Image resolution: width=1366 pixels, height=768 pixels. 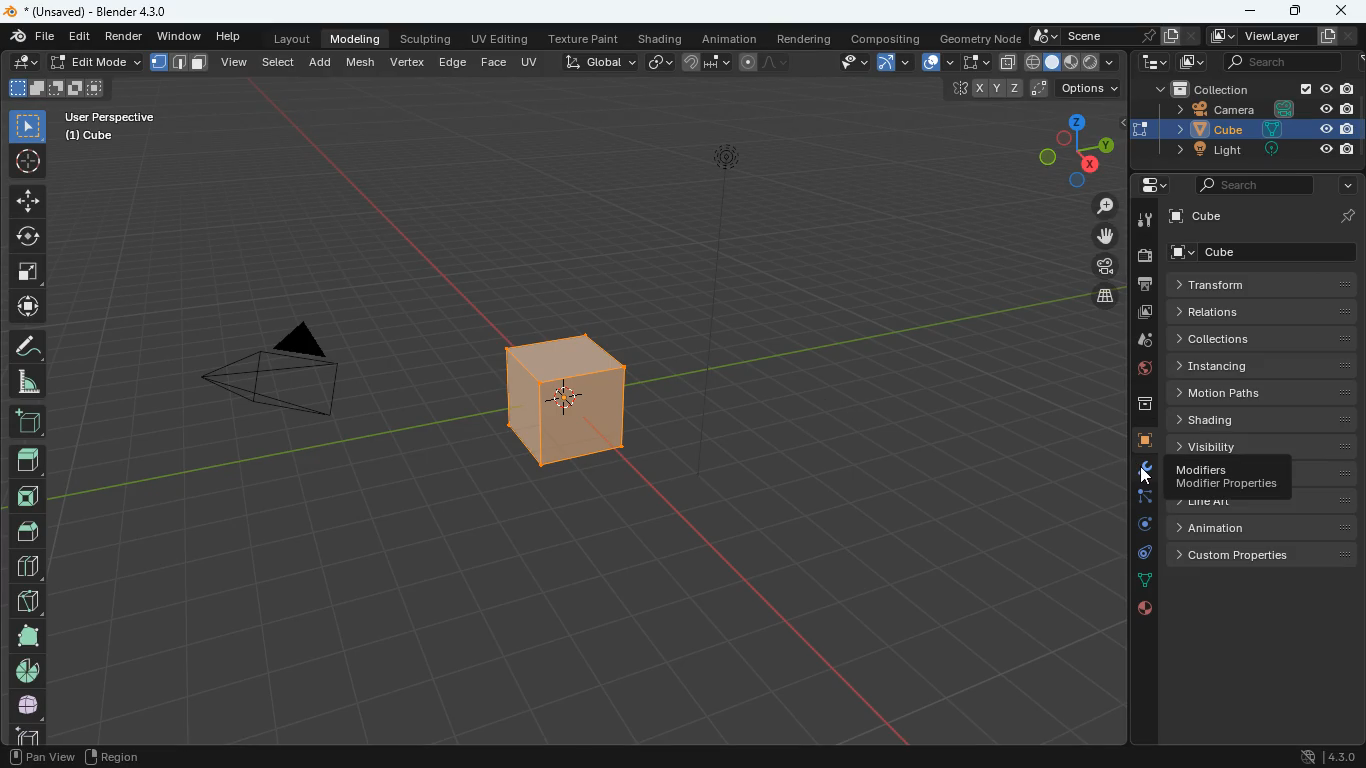 I want to click on copy, so click(x=1008, y=63).